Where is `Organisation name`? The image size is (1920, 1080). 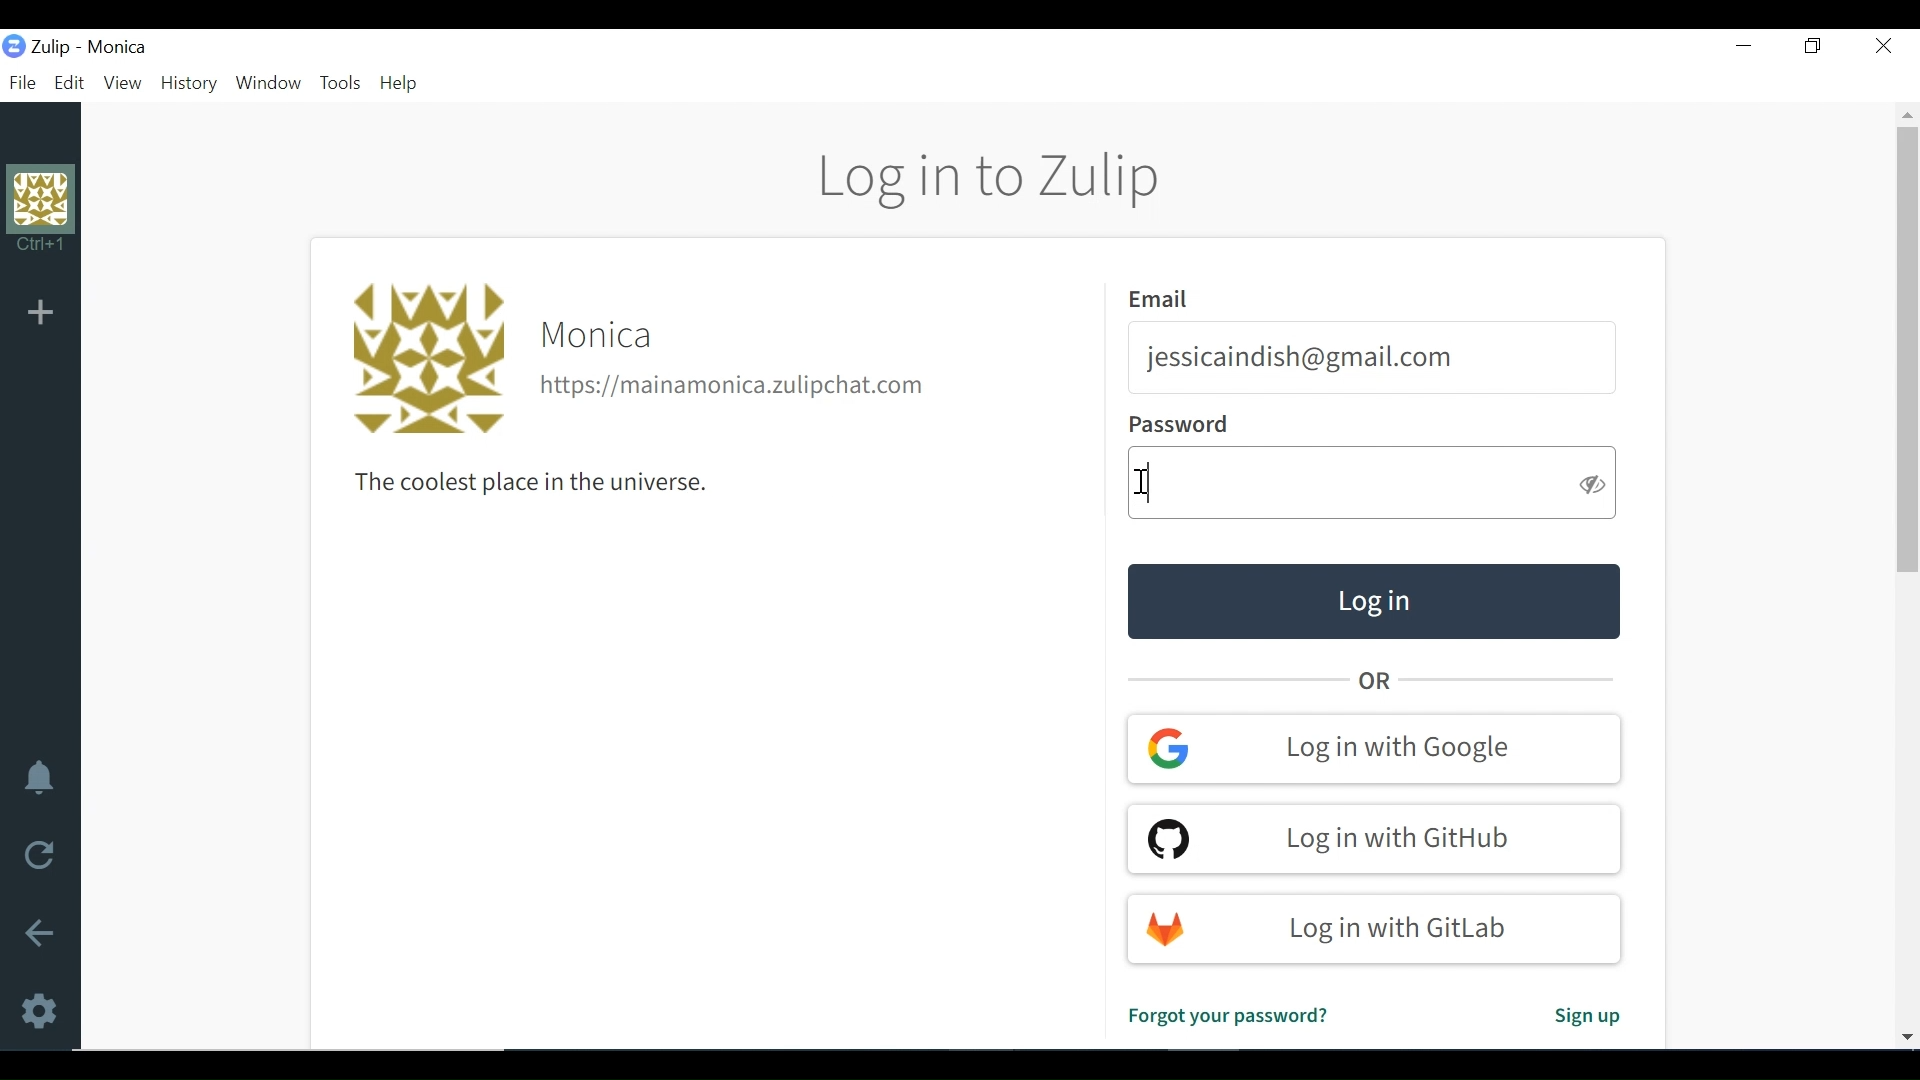
Organisation name is located at coordinates (601, 336).